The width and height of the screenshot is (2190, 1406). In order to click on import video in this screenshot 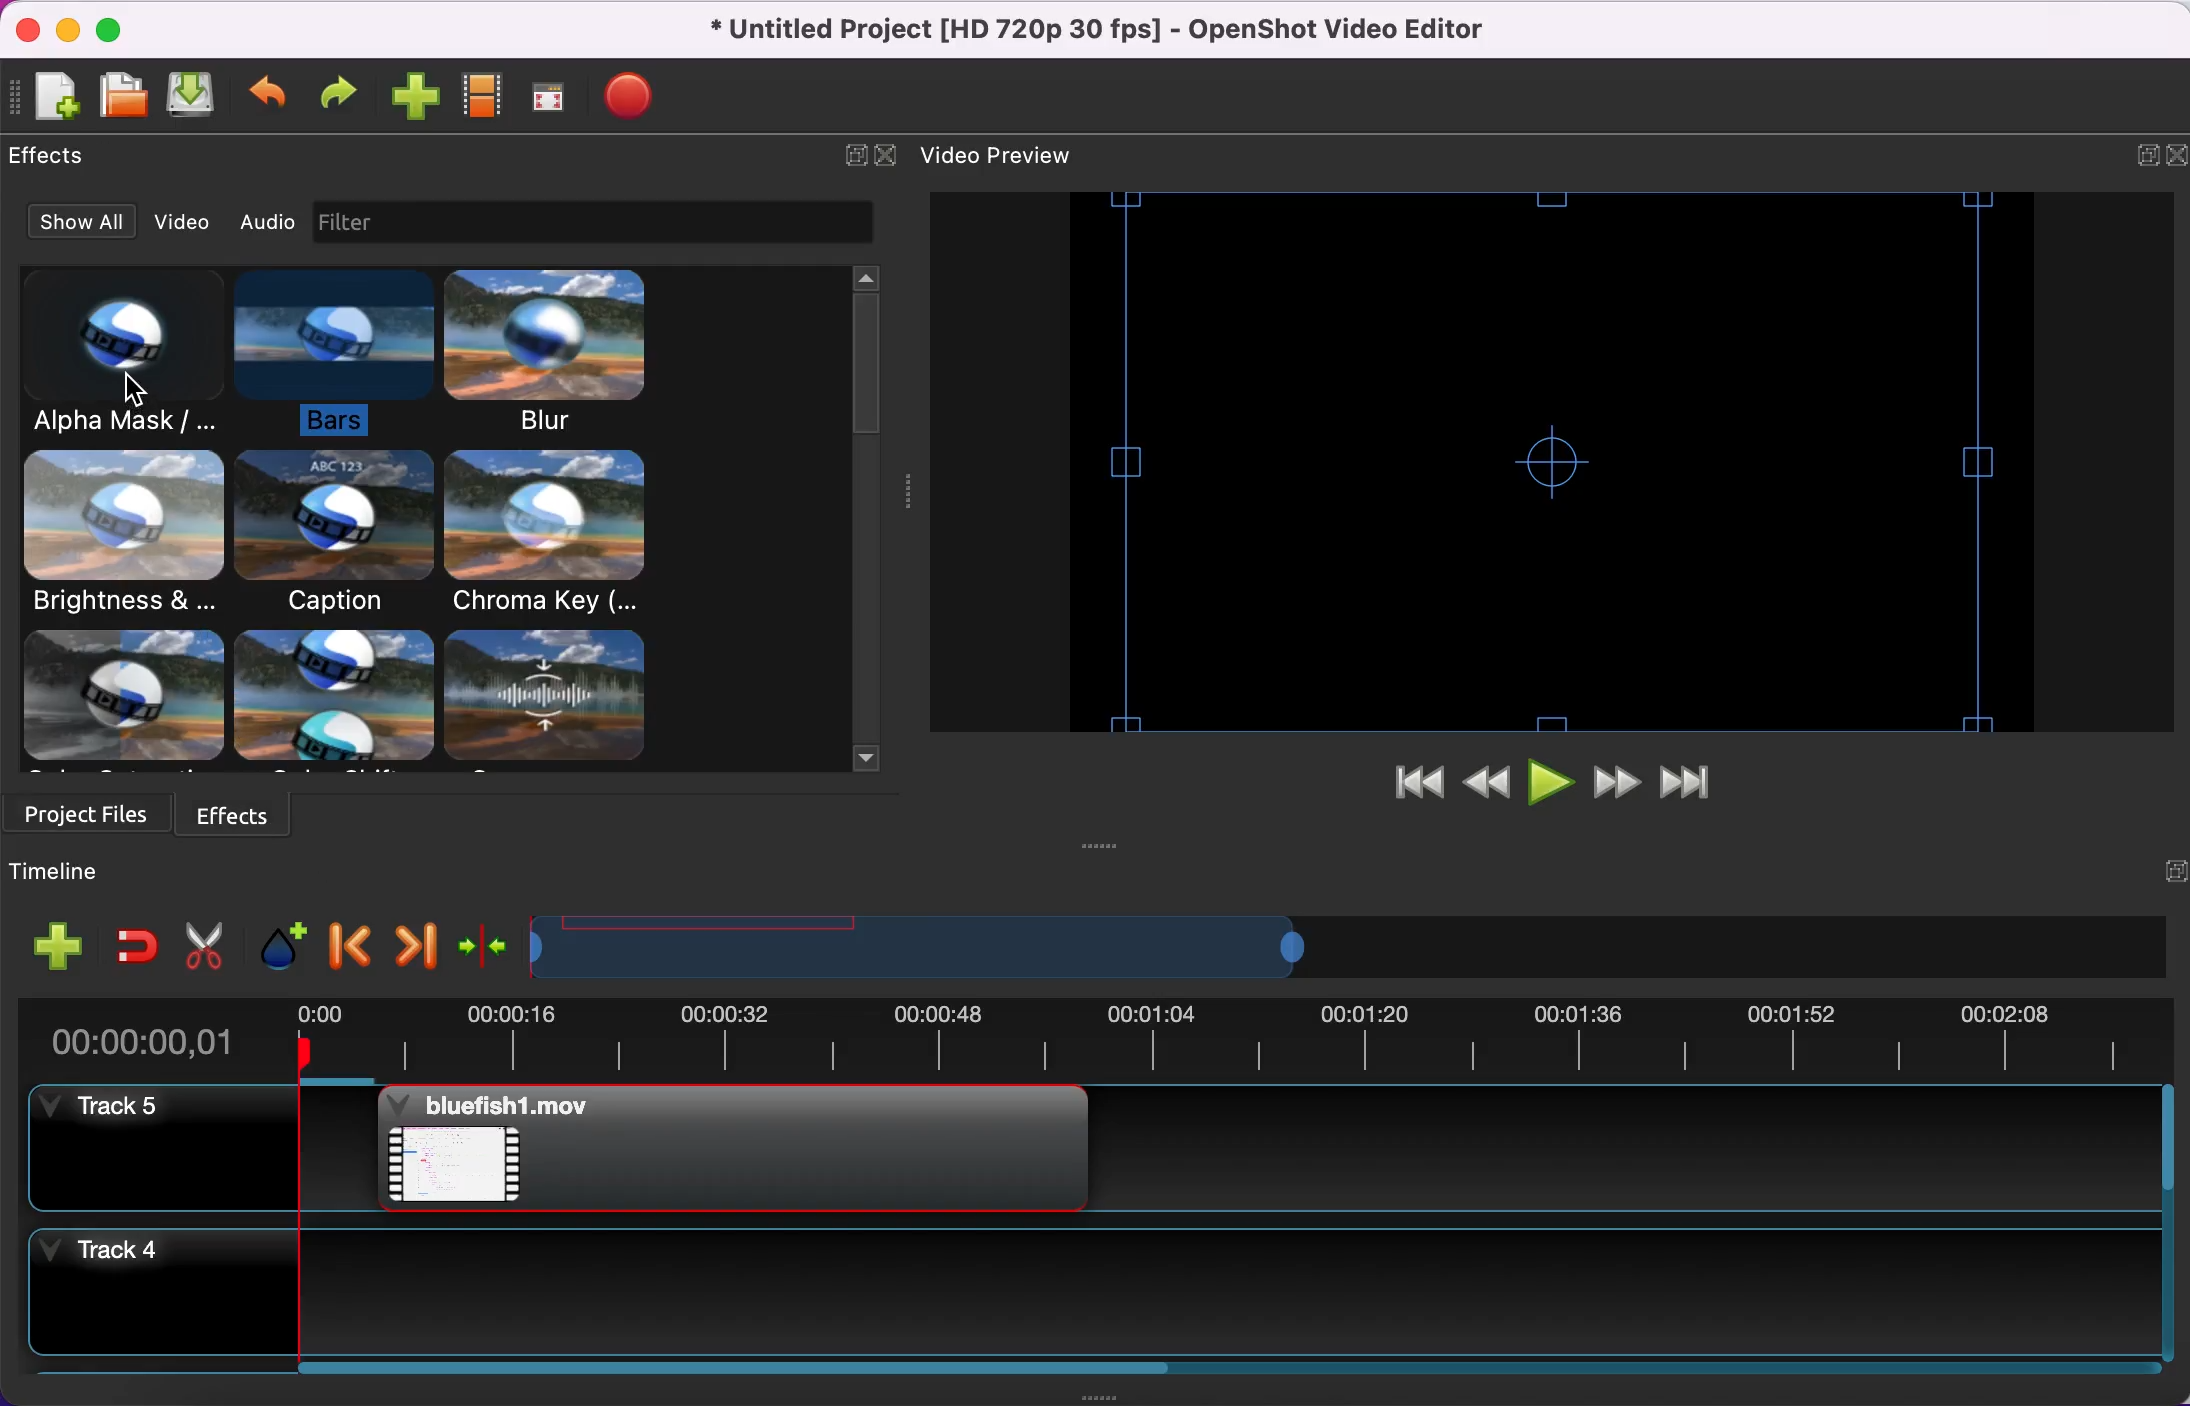, I will do `click(413, 101)`.